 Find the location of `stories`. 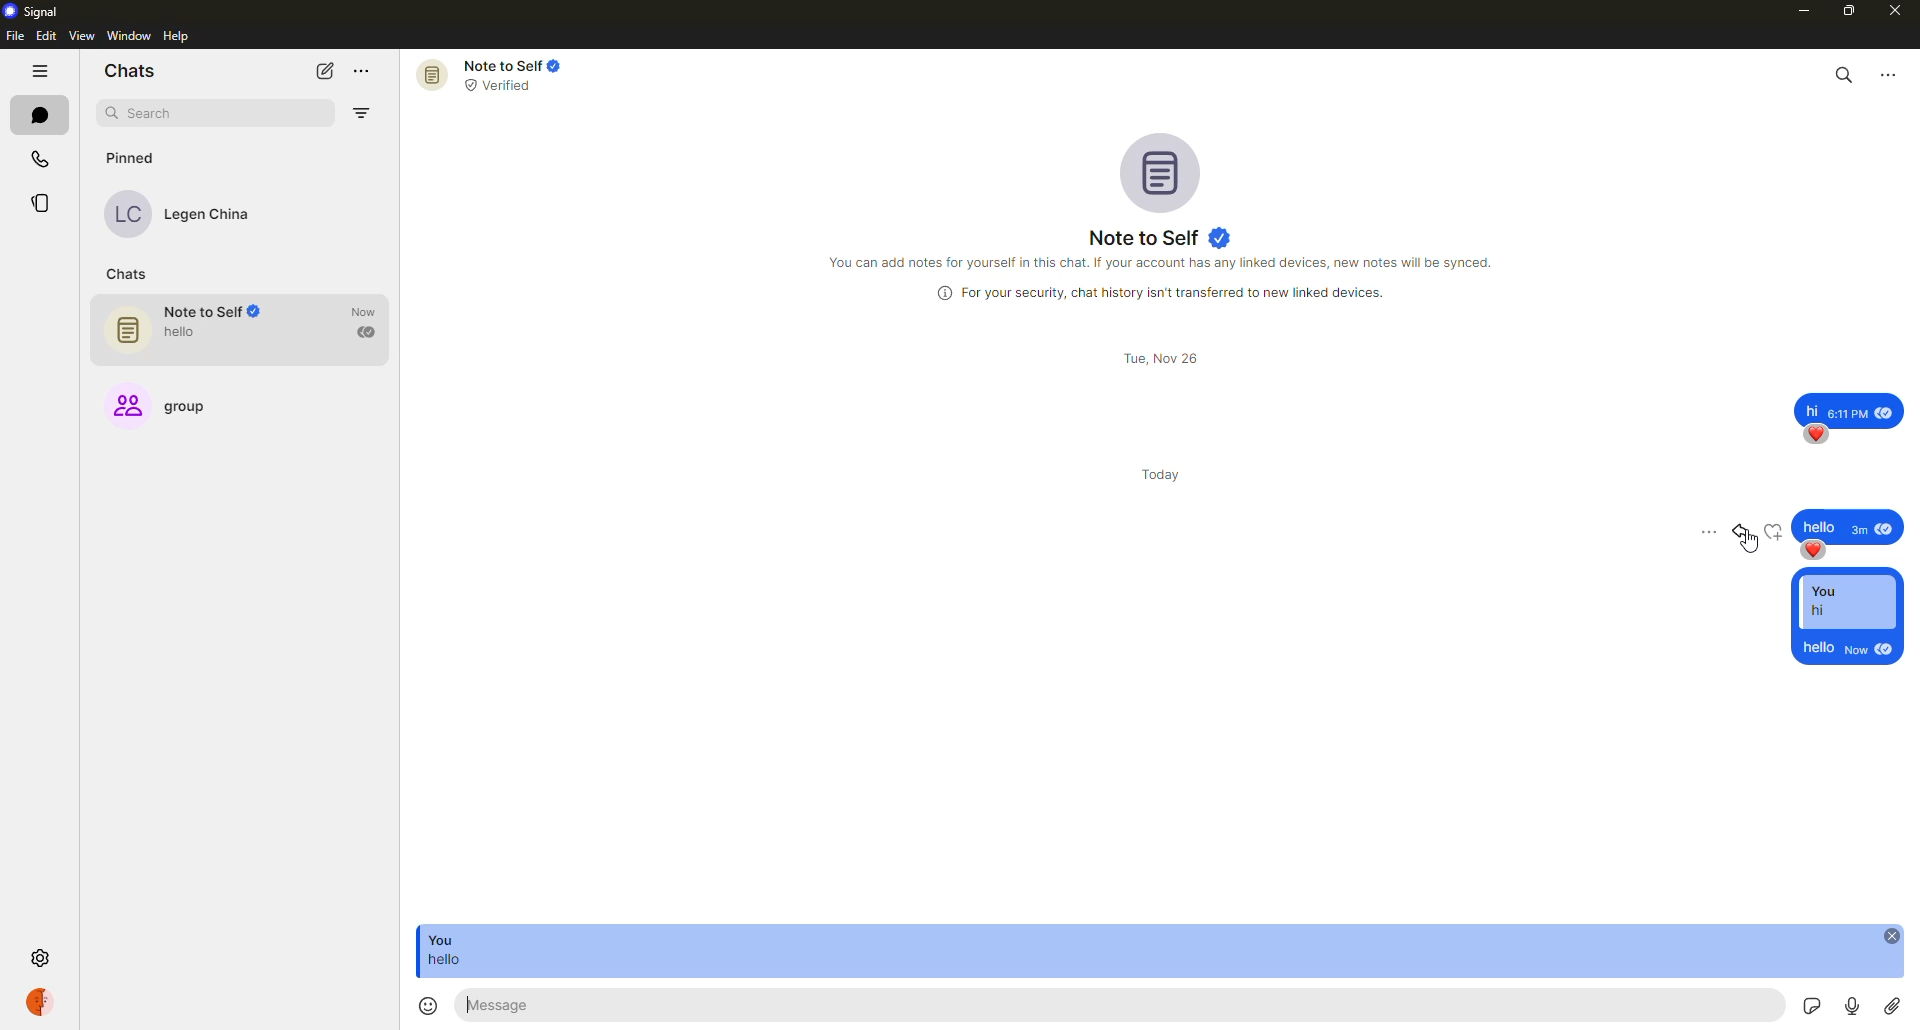

stories is located at coordinates (43, 201).